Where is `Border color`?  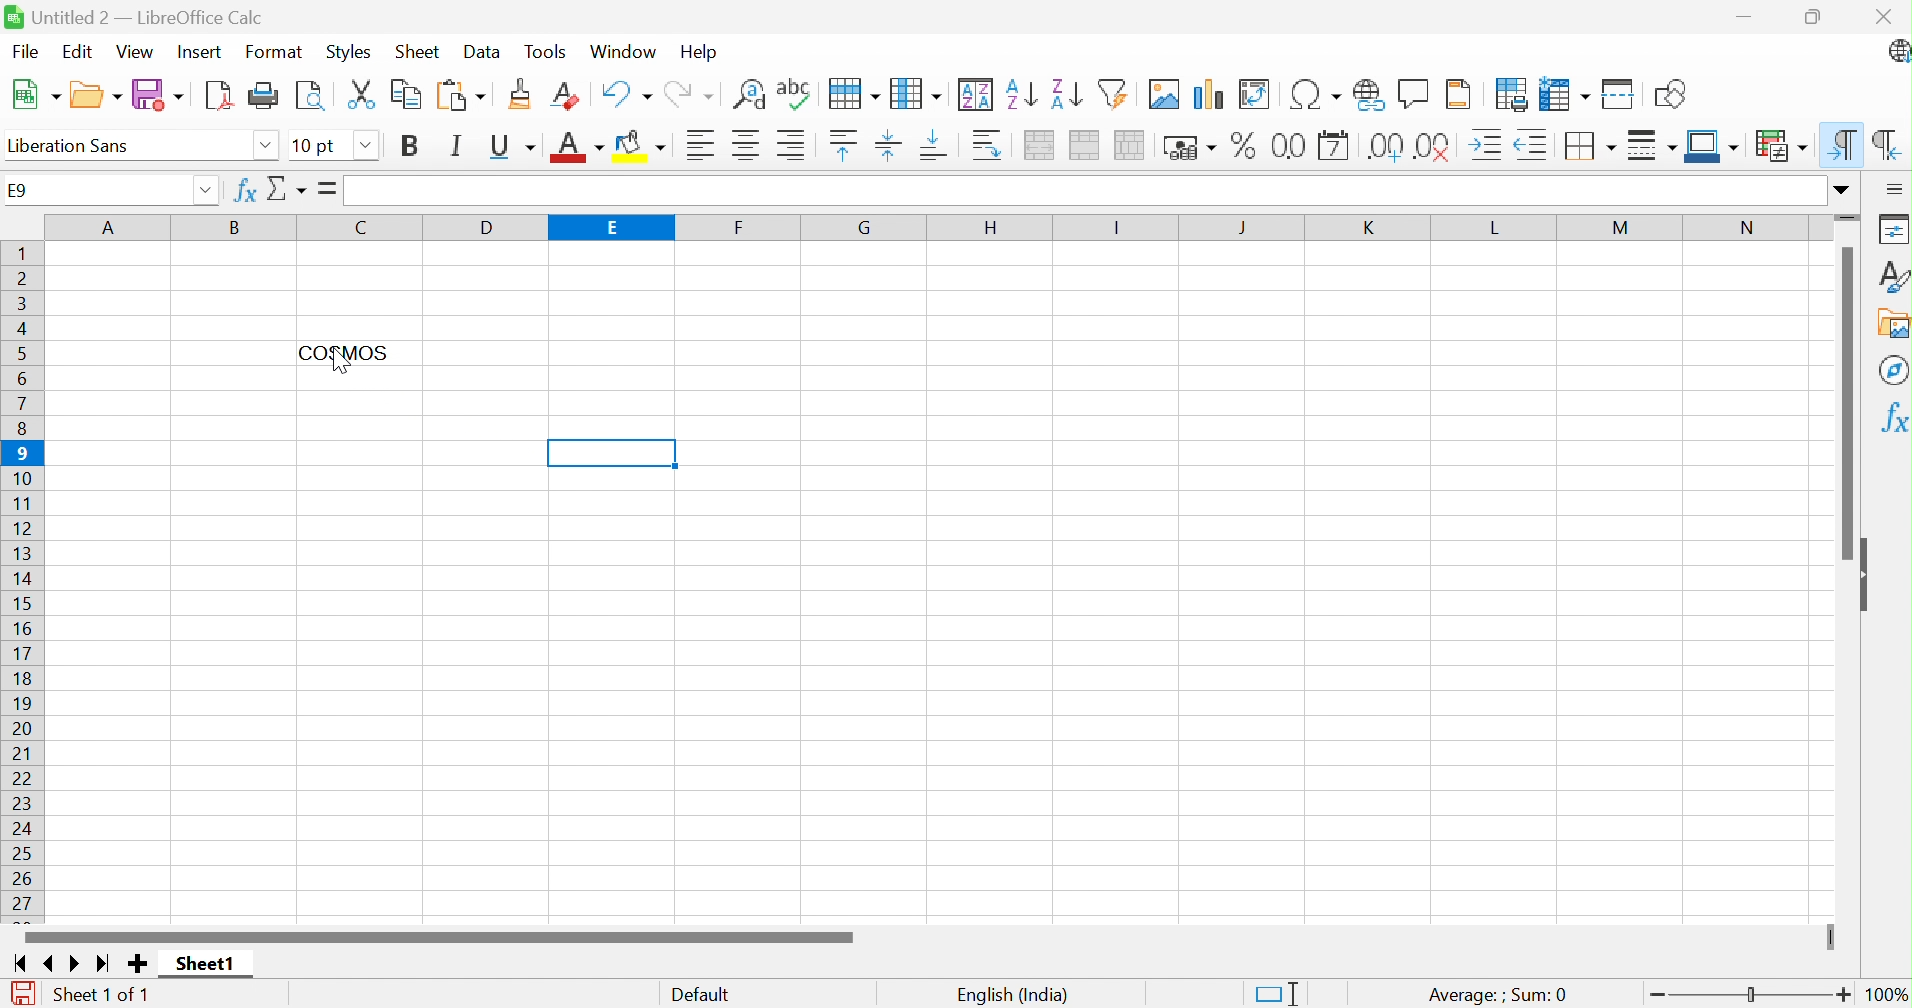 Border color is located at coordinates (1713, 148).